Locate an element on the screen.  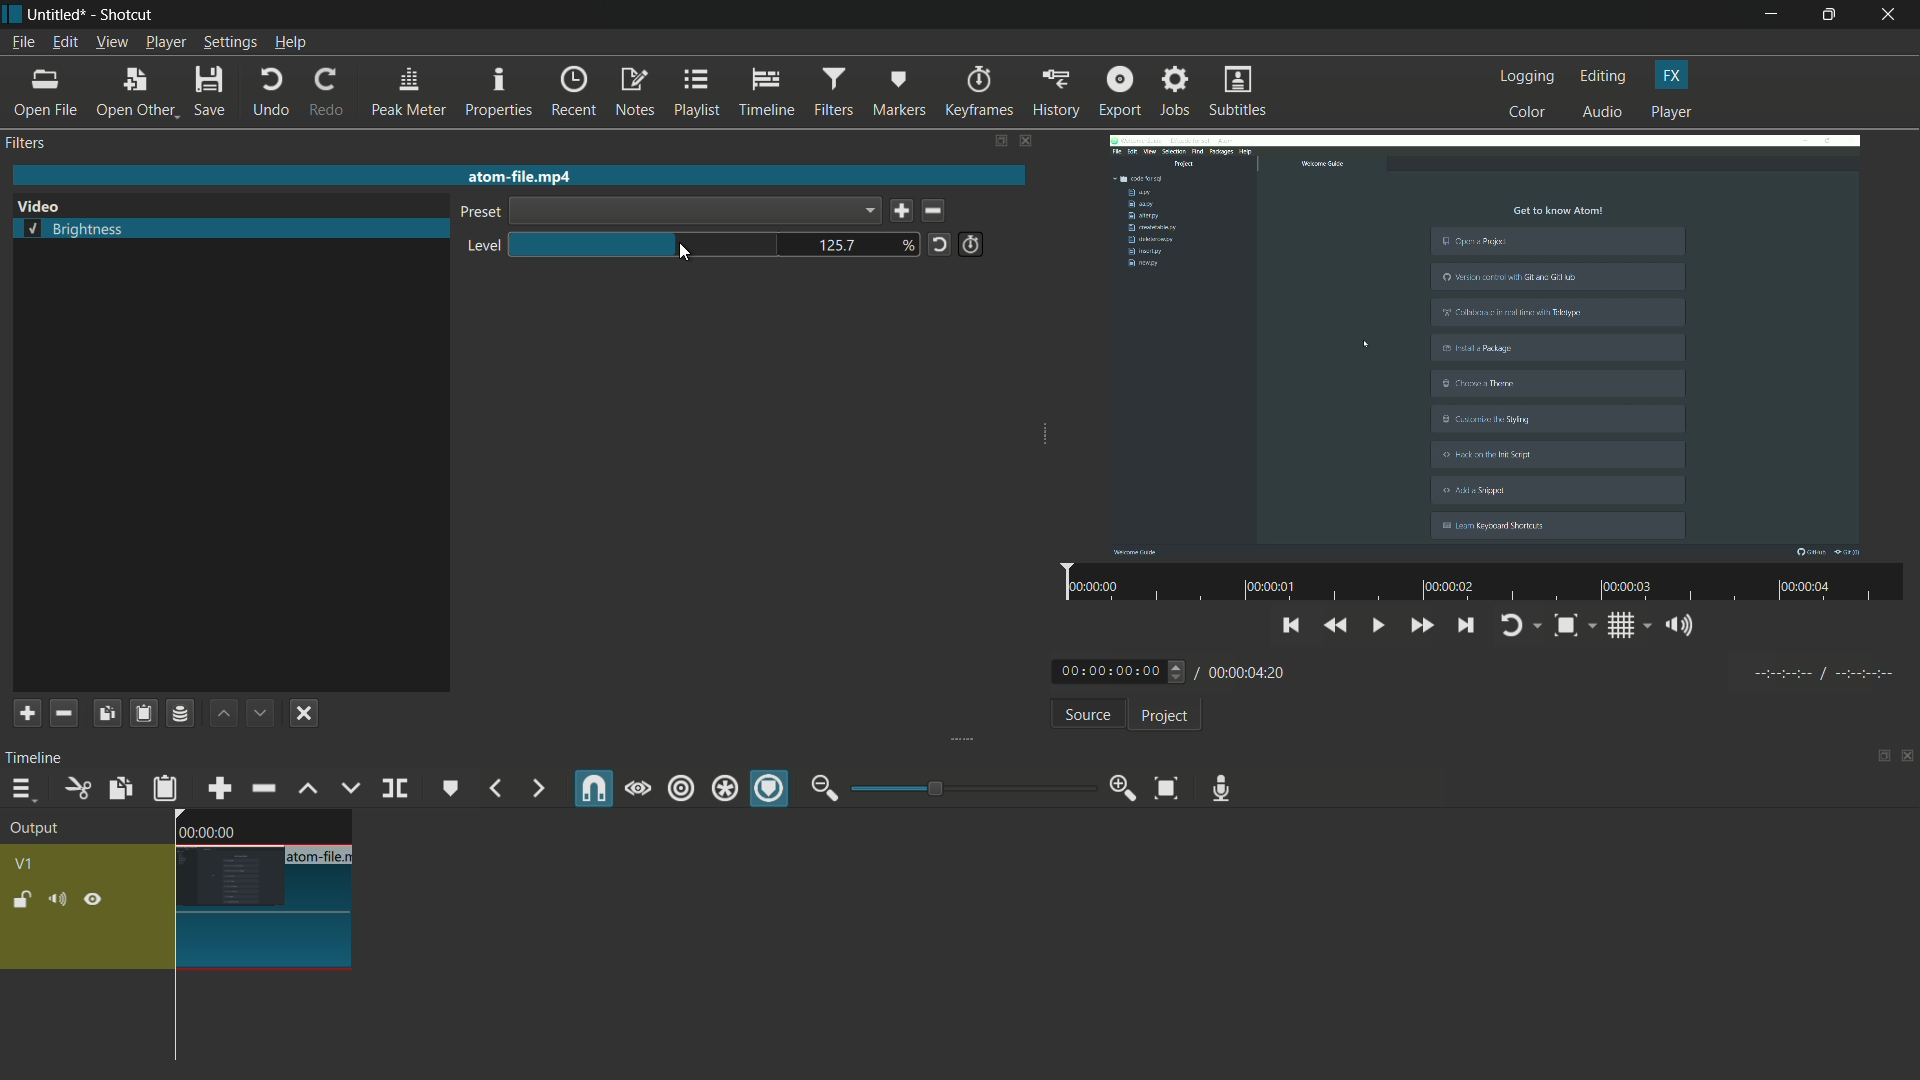
cut is located at coordinates (76, 788).